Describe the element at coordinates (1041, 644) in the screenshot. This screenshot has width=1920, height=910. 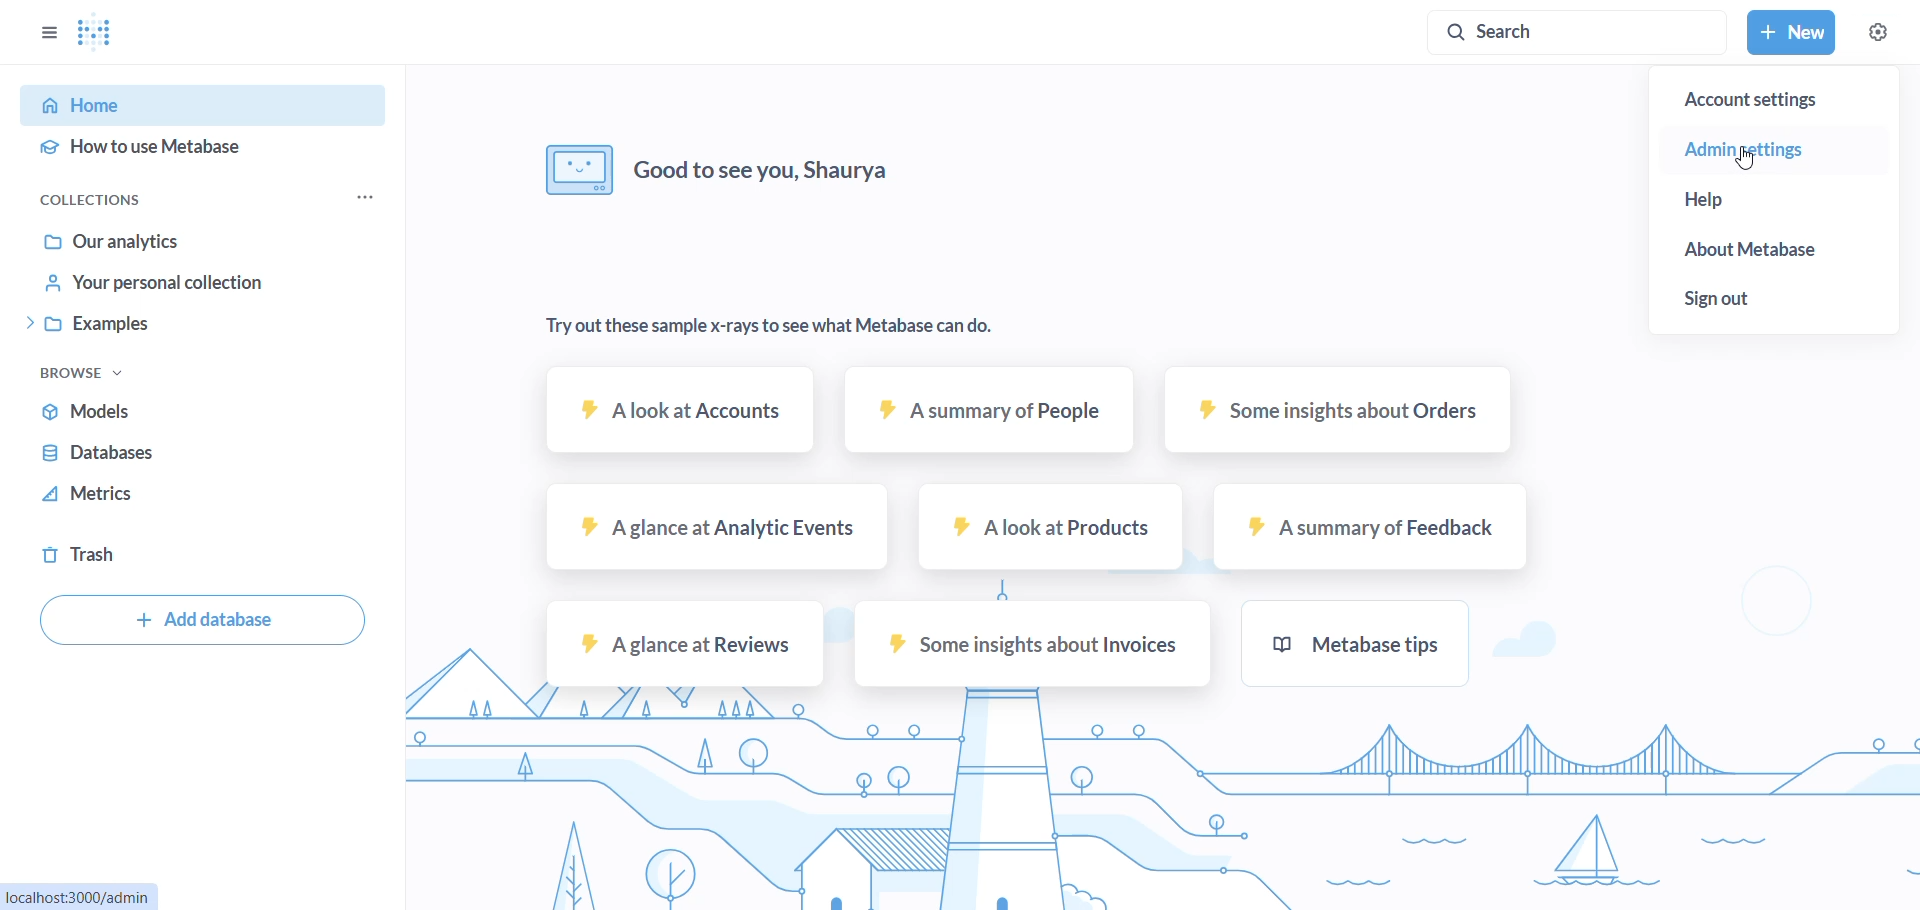
I see `some insights about invoices sample` at that location.